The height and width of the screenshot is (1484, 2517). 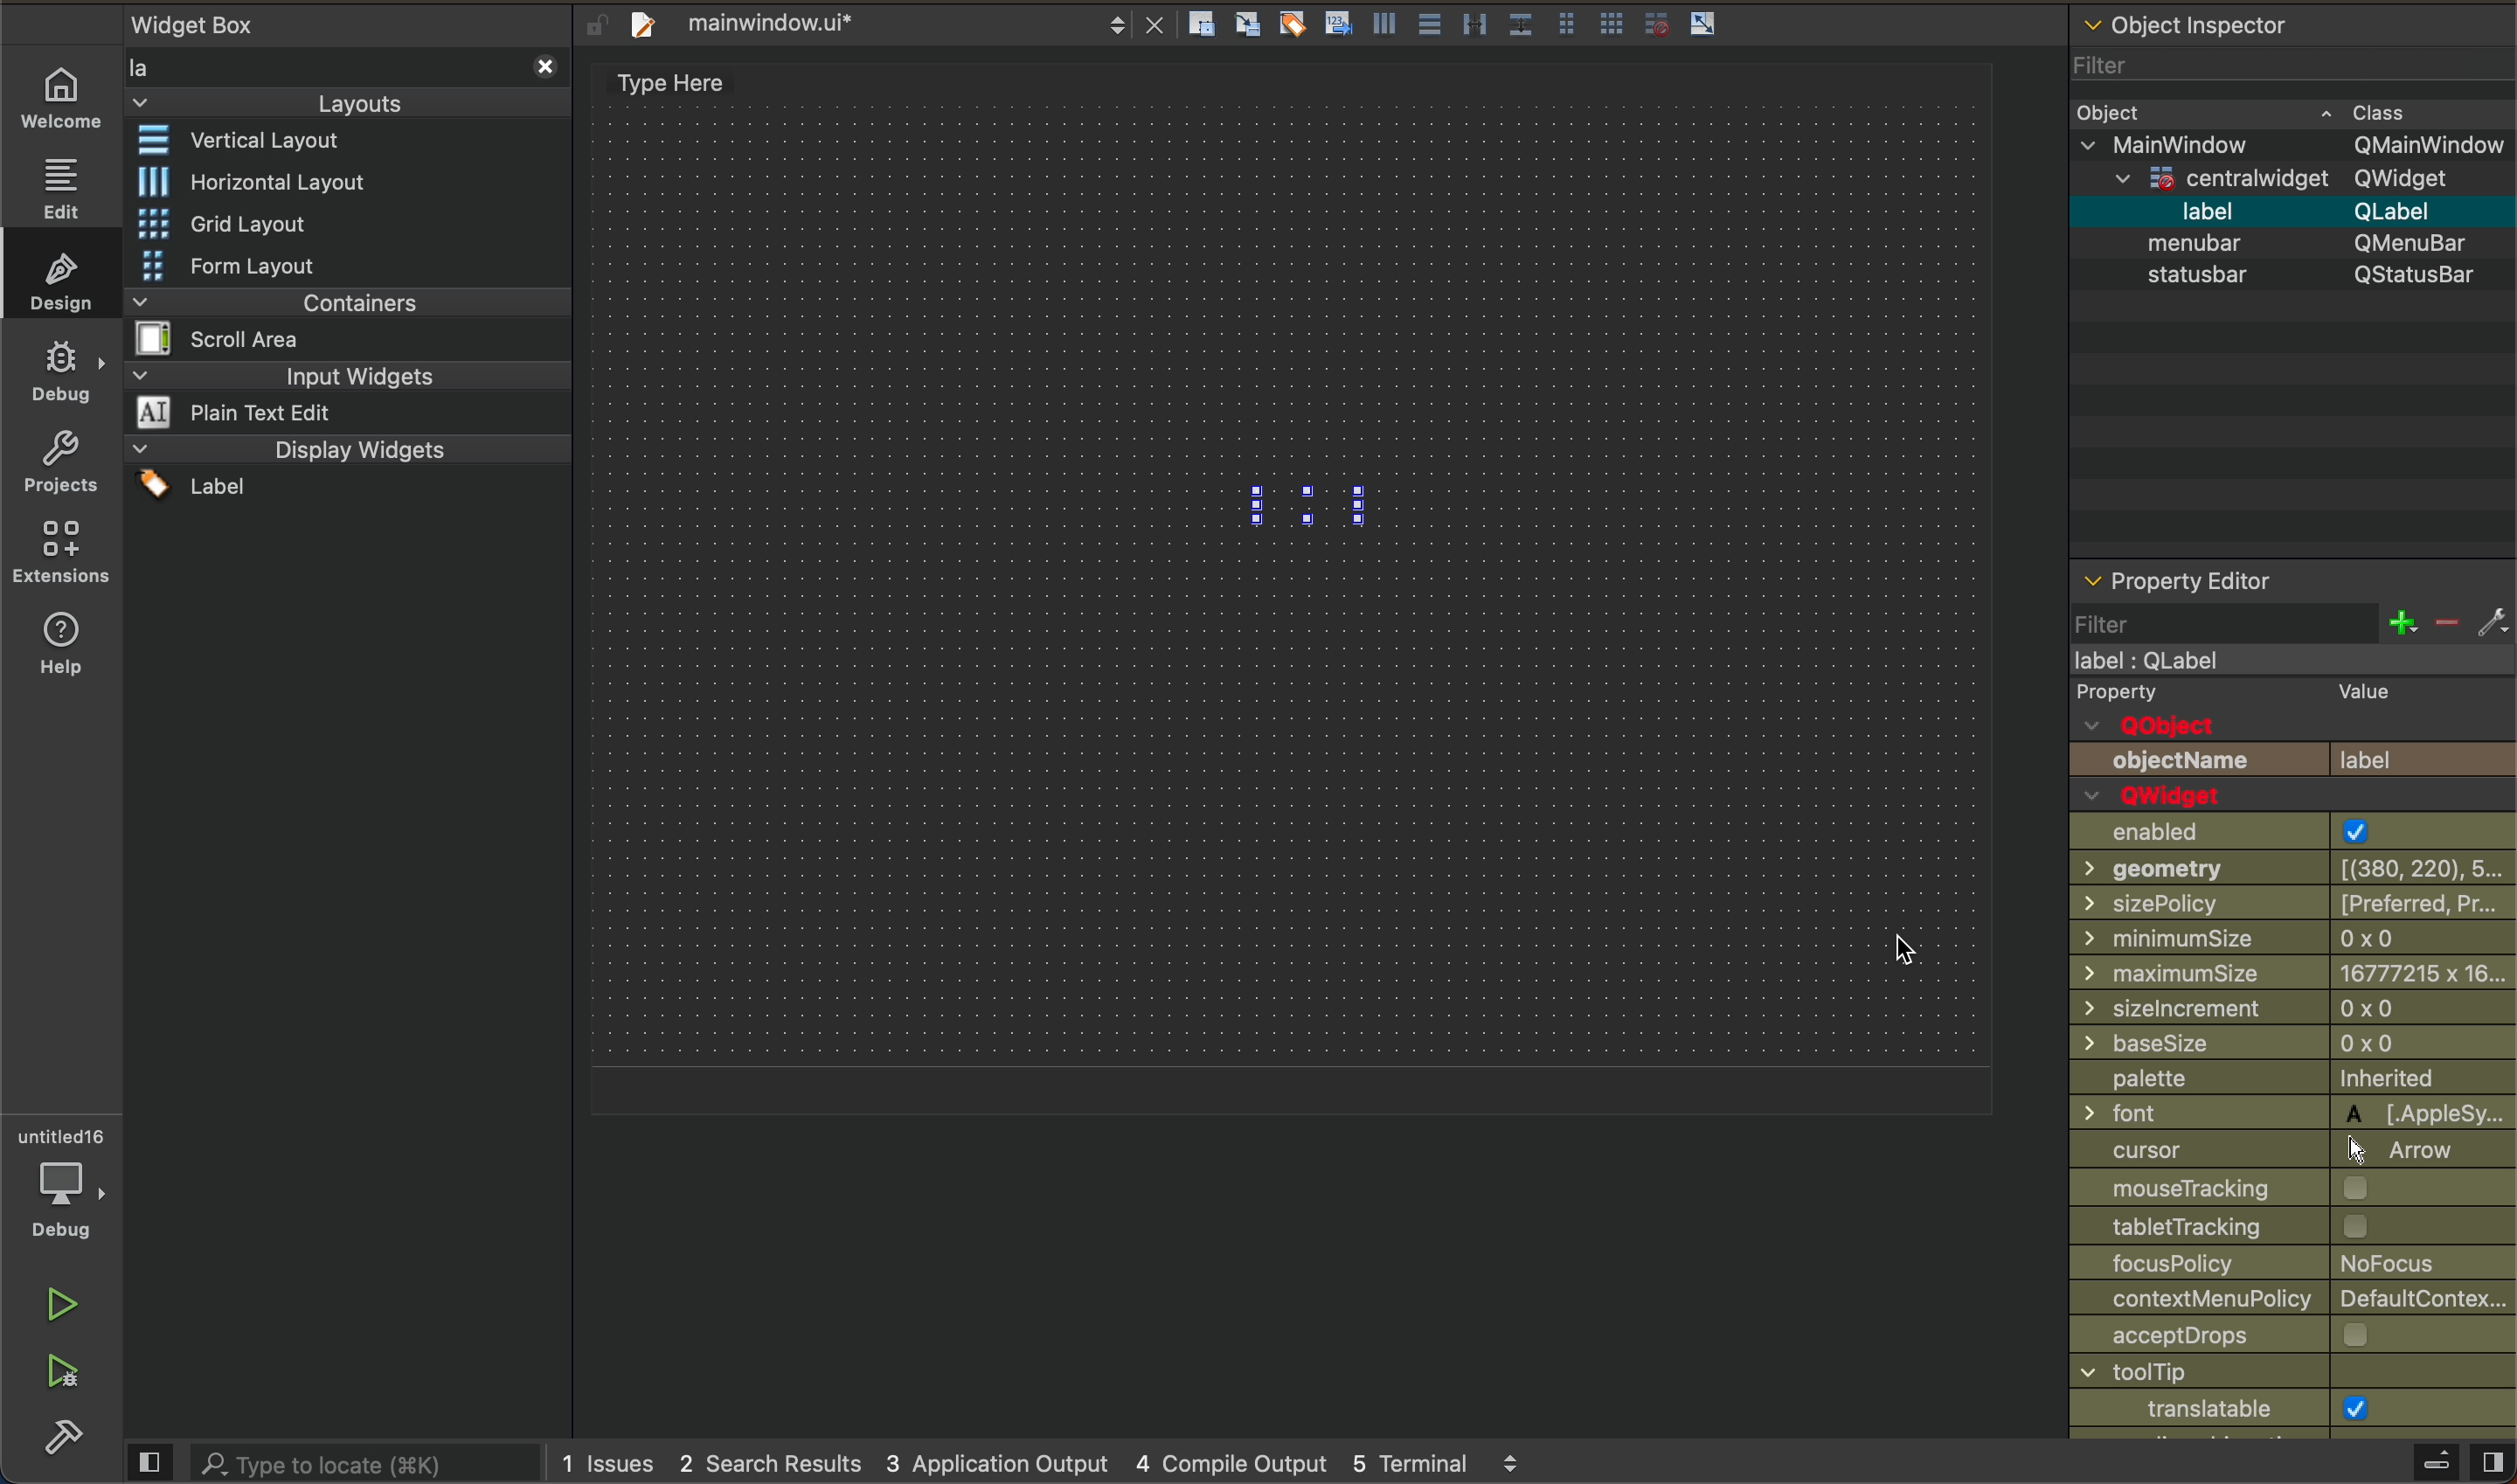 I want to click on debug, so click(x=57, y=1190).